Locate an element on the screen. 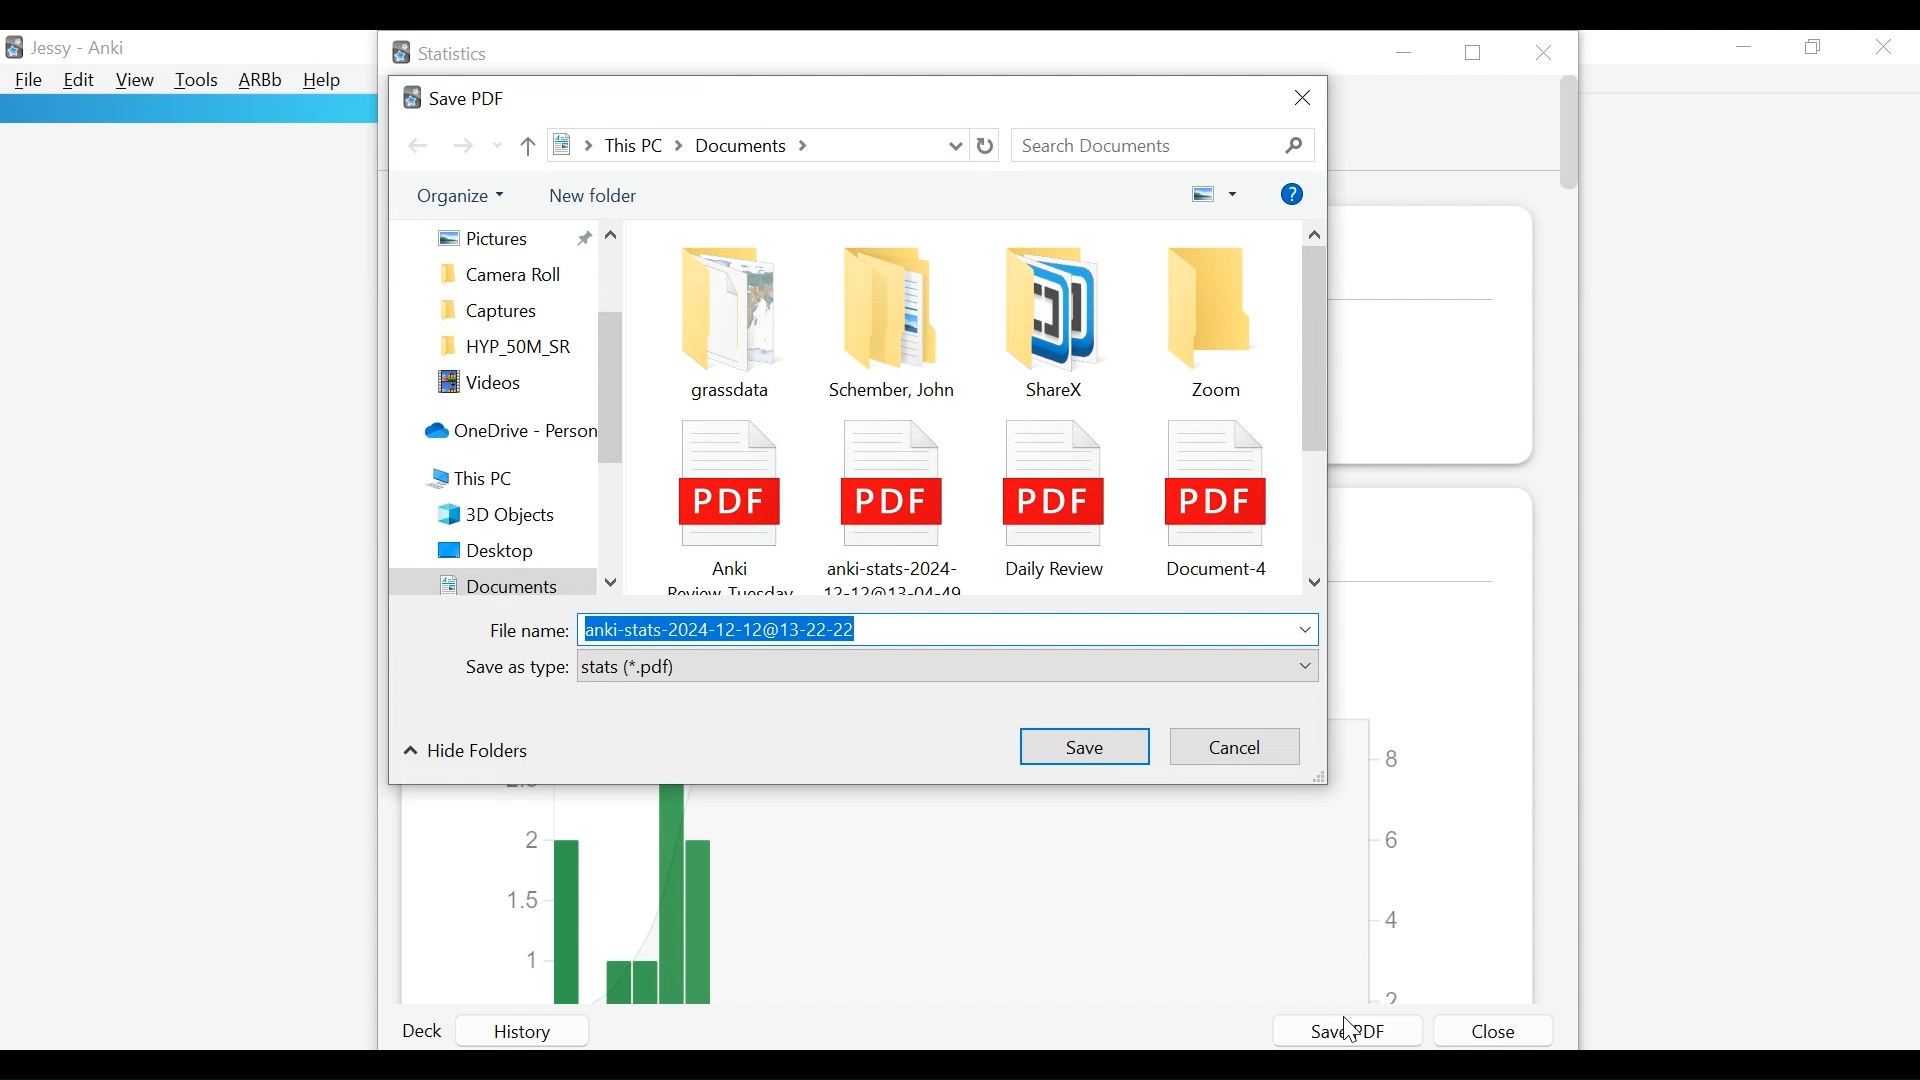  3D Objects is located at coordinates (511, 515).